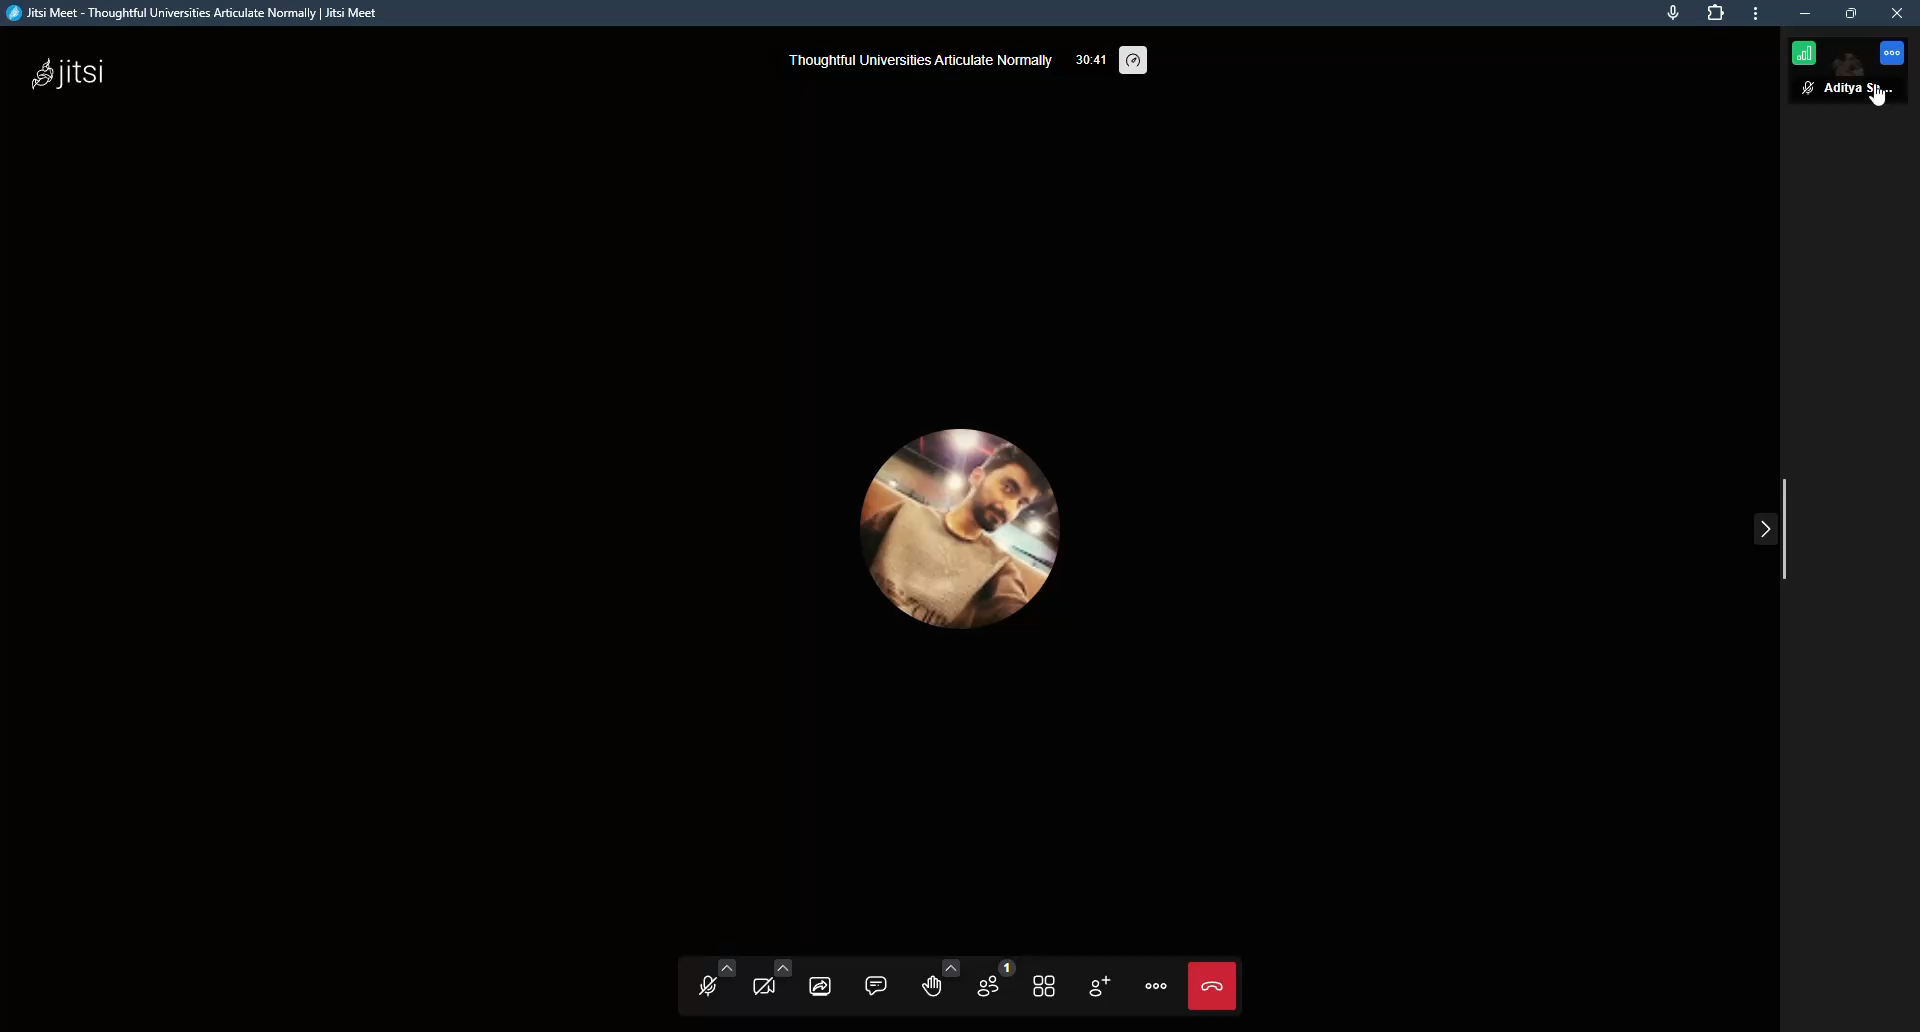 The height and width of the screenshot is (1032, 1920). What do you see at coordinates (1808, 53) in the screenshot?
I see `connection` at bounding box center [1808, 53].